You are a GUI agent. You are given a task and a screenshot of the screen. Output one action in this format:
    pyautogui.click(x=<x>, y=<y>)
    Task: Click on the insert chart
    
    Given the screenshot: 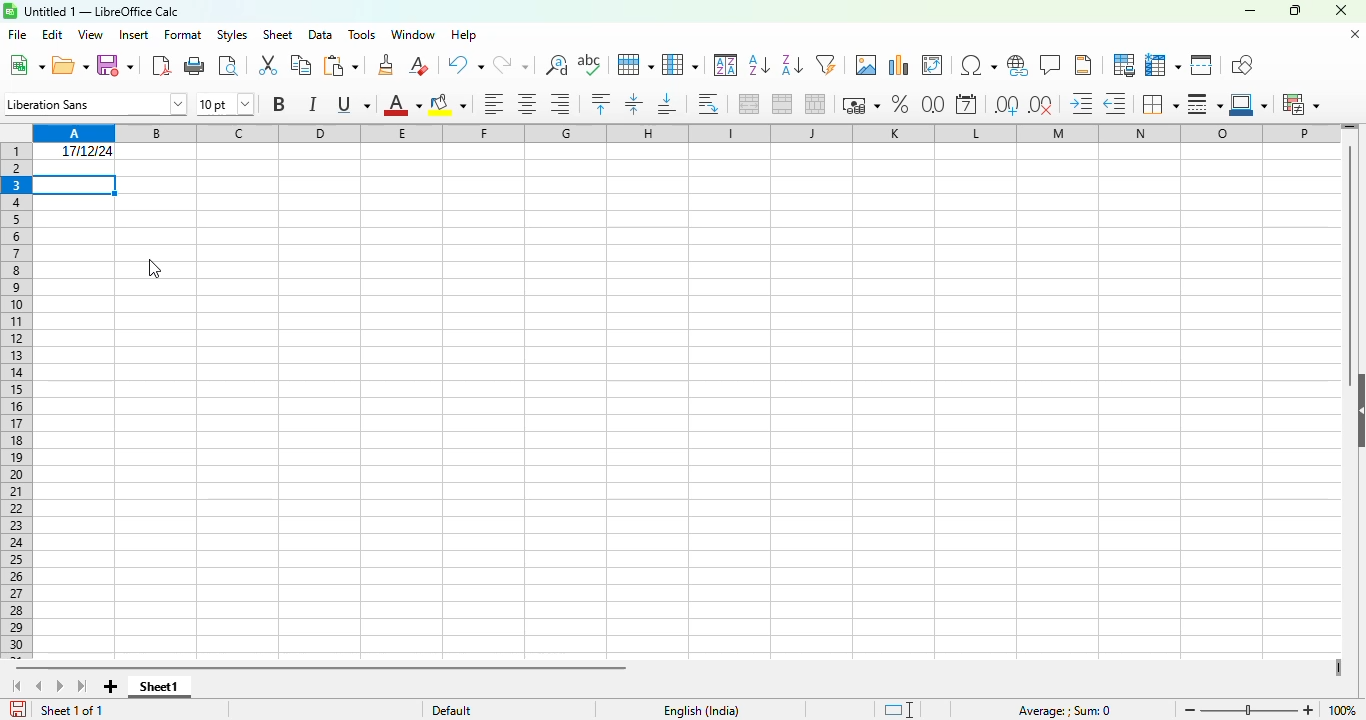 What is the action you would take?
    pyautogui.click(x=899, y=65)
    